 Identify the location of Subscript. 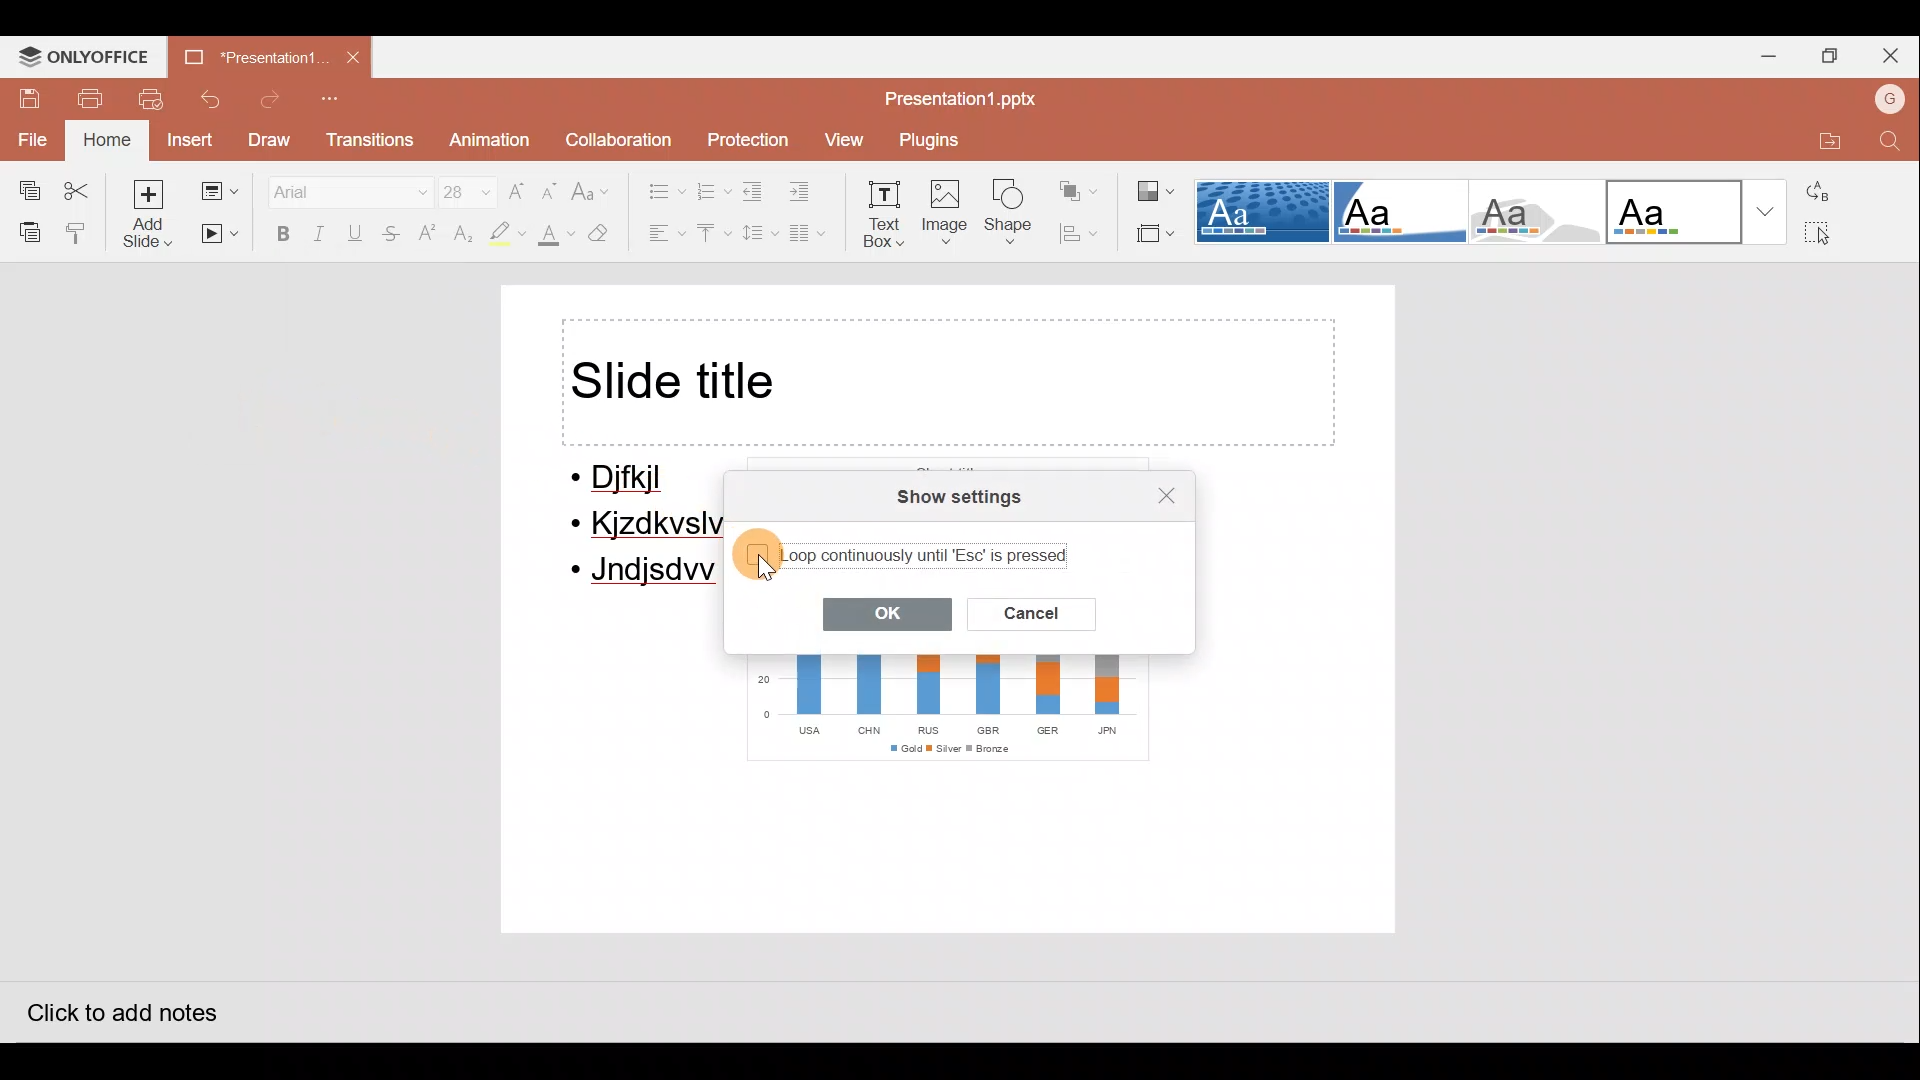
(460, 235).